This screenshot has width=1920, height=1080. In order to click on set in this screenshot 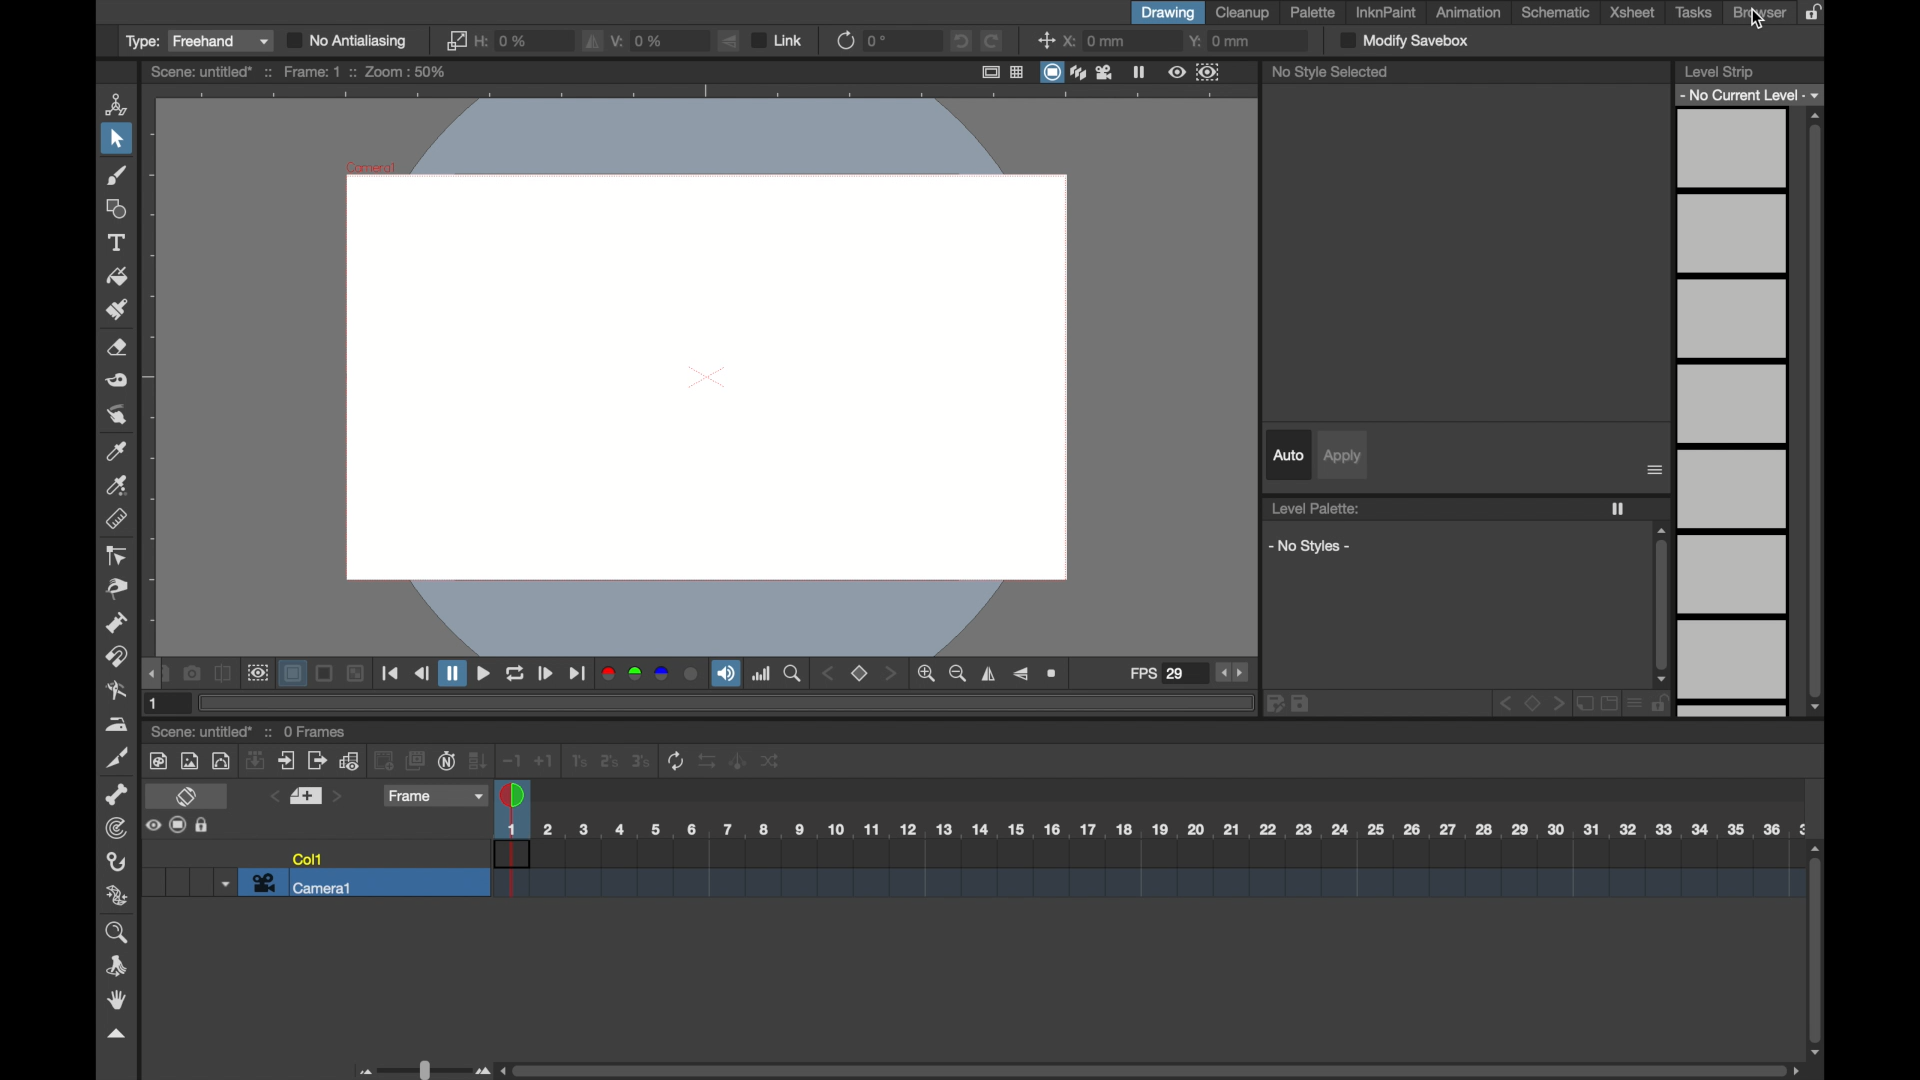, I will do `click(308, 796)`.